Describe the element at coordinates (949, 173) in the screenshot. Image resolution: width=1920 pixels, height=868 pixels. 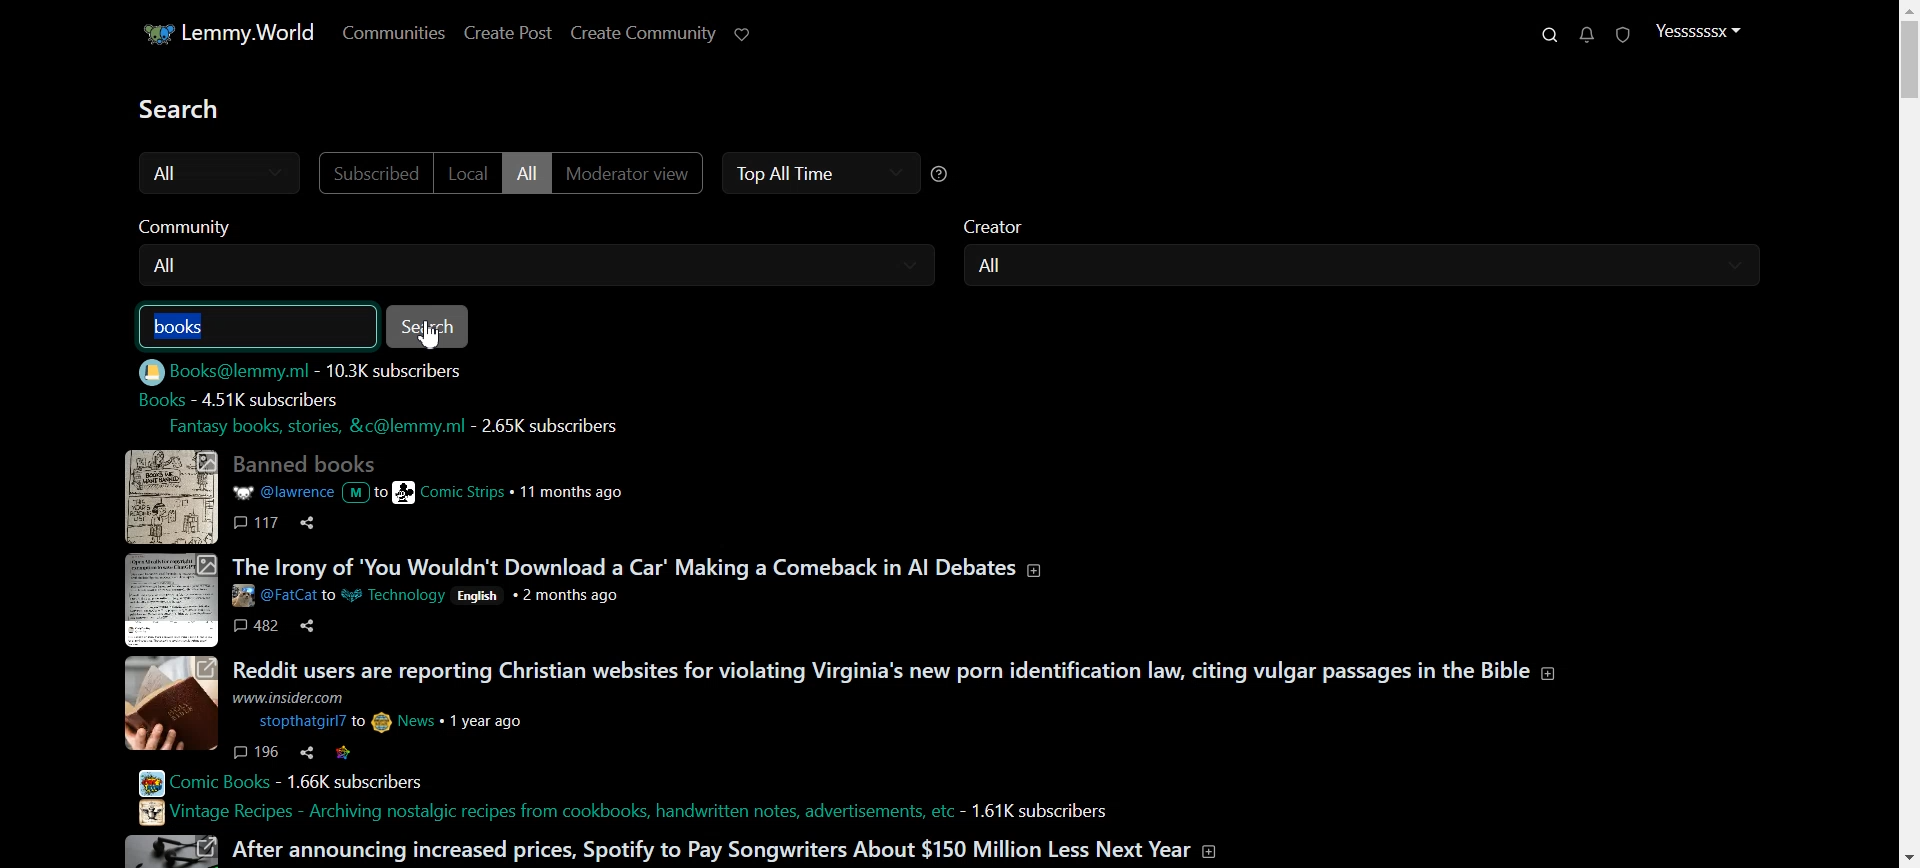
I see `Sorting help` at that location.